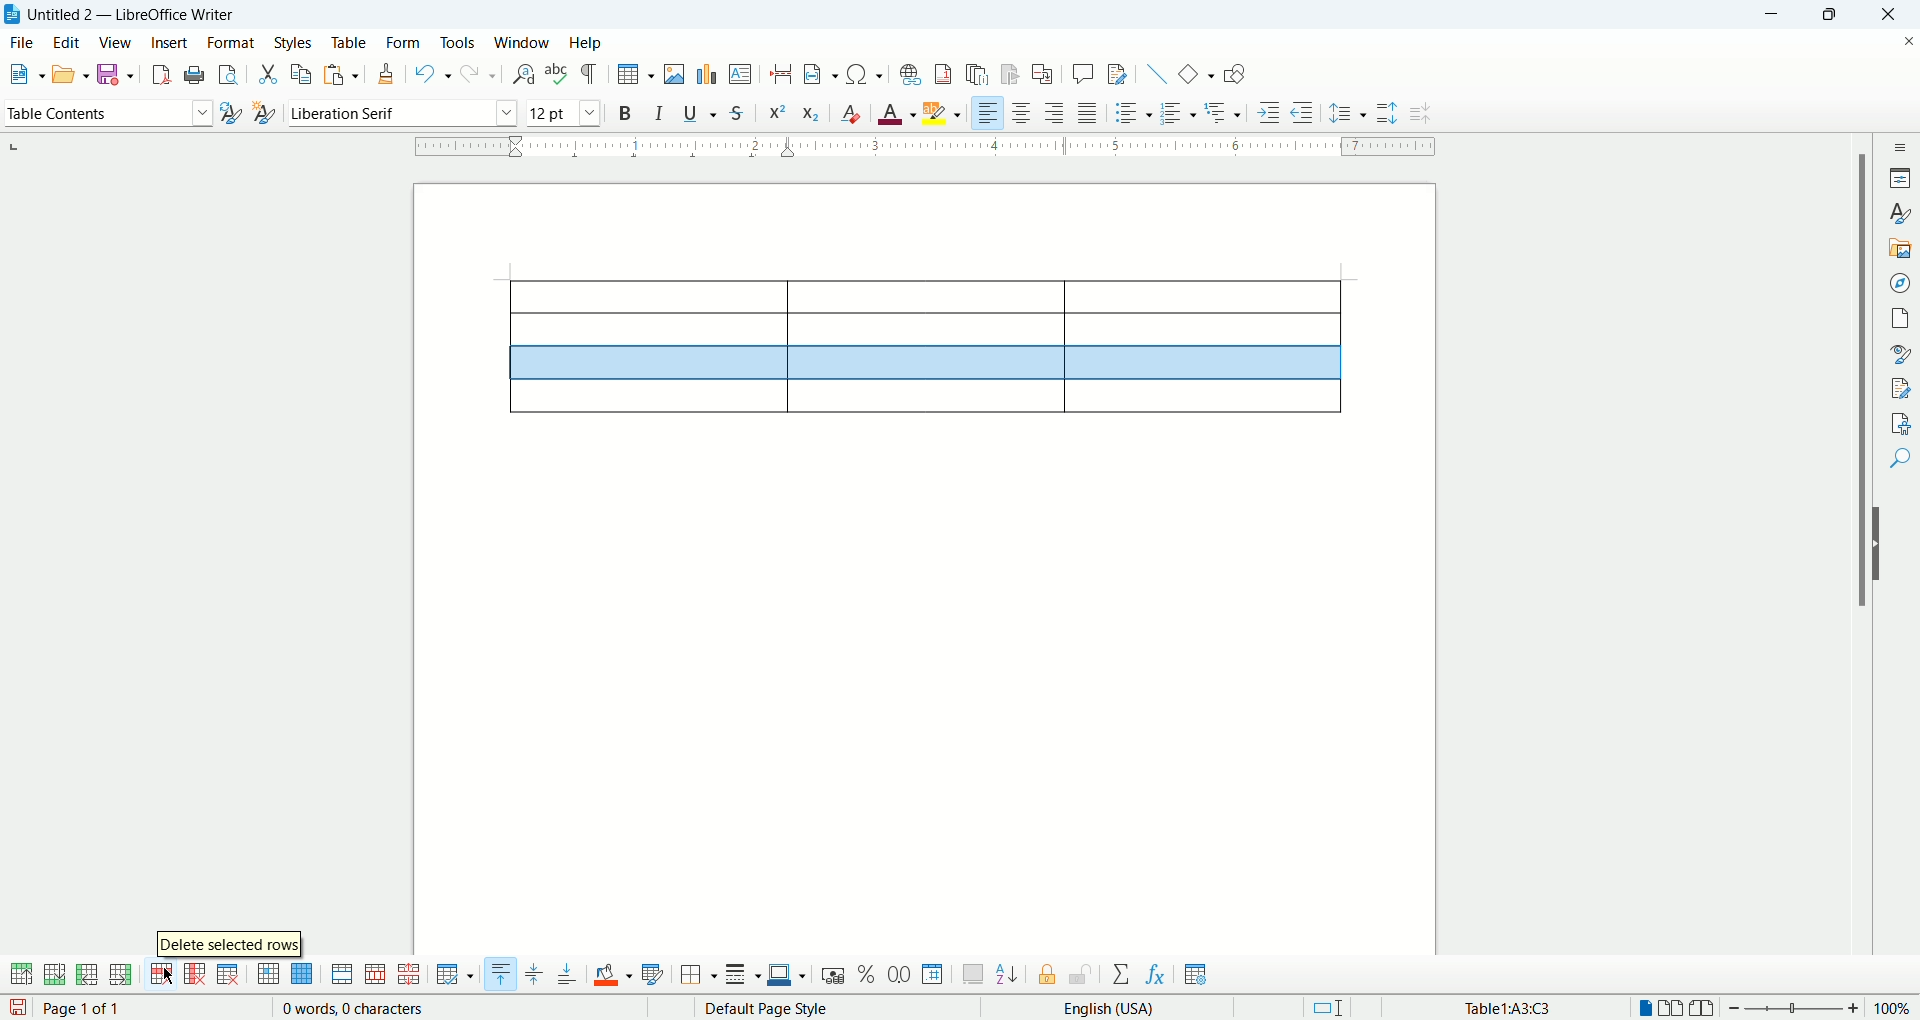 The image size is (1920, 1020). Describe the element at coordinates (535, 976) in the screenshot. I see `center vertically` at that location.